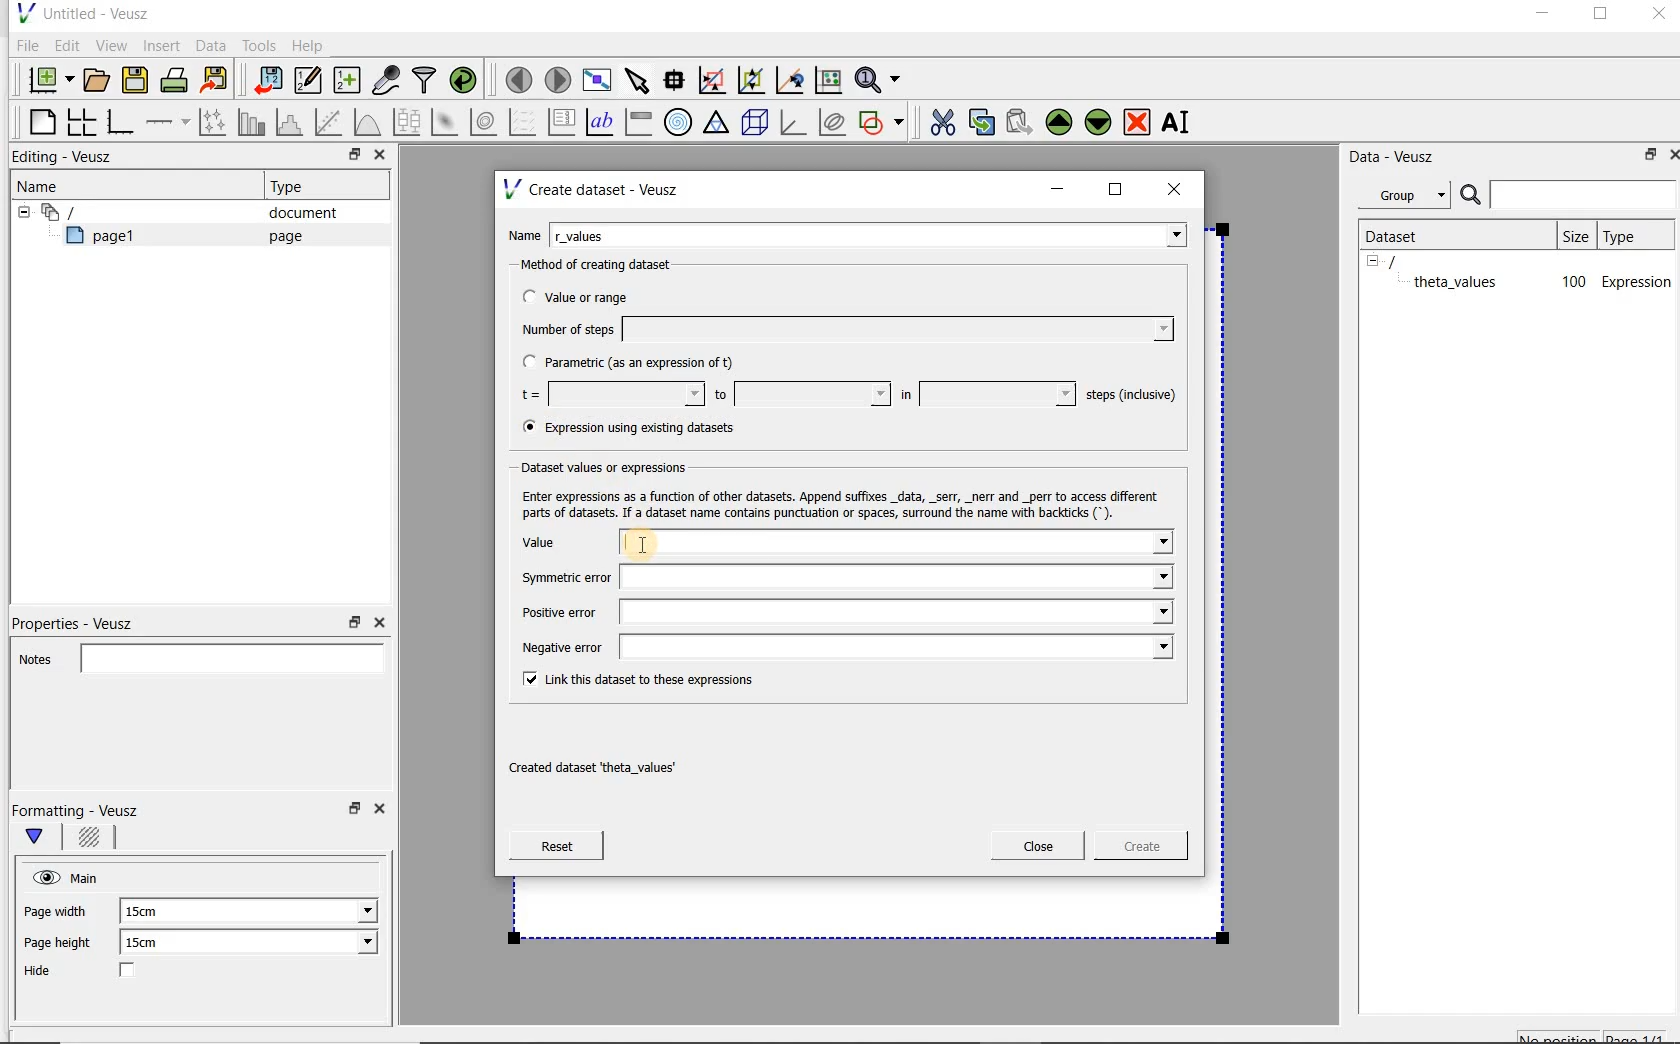  I want to click on blank page, so click(39, 119).